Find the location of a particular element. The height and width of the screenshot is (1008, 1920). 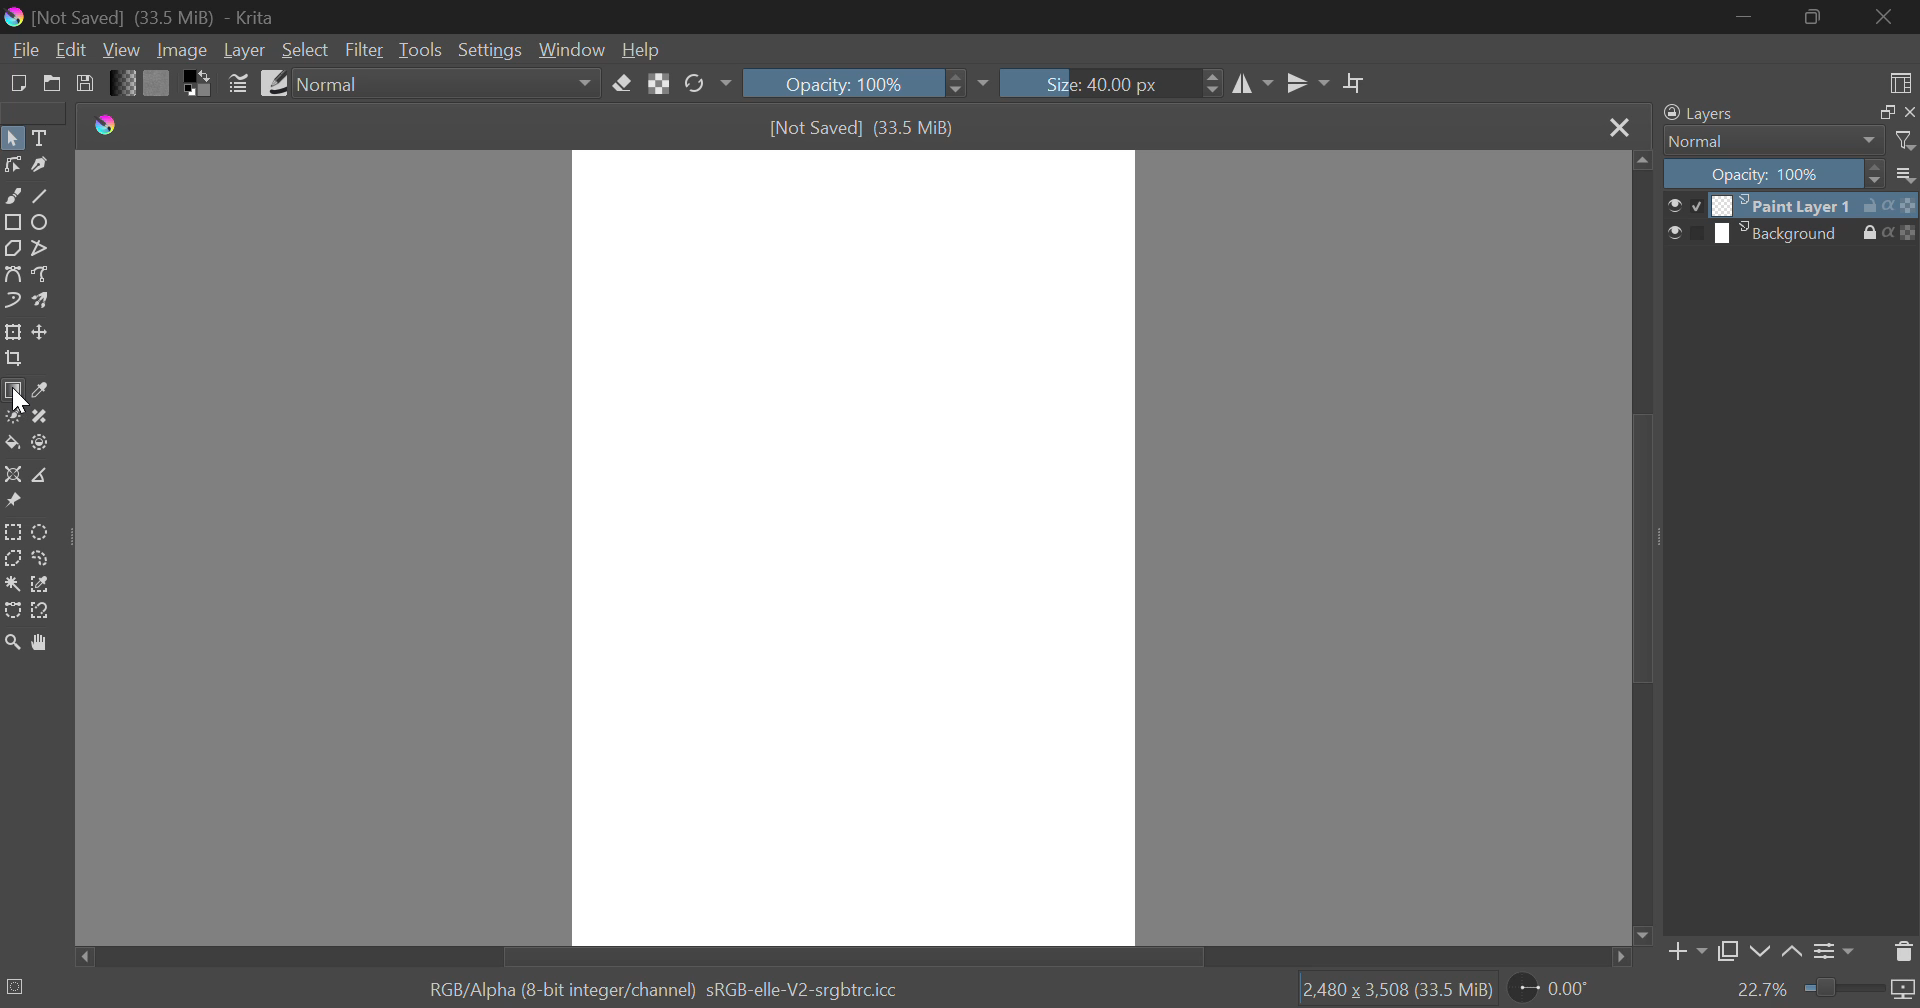

Polygon is located at coordinates (12, 247).